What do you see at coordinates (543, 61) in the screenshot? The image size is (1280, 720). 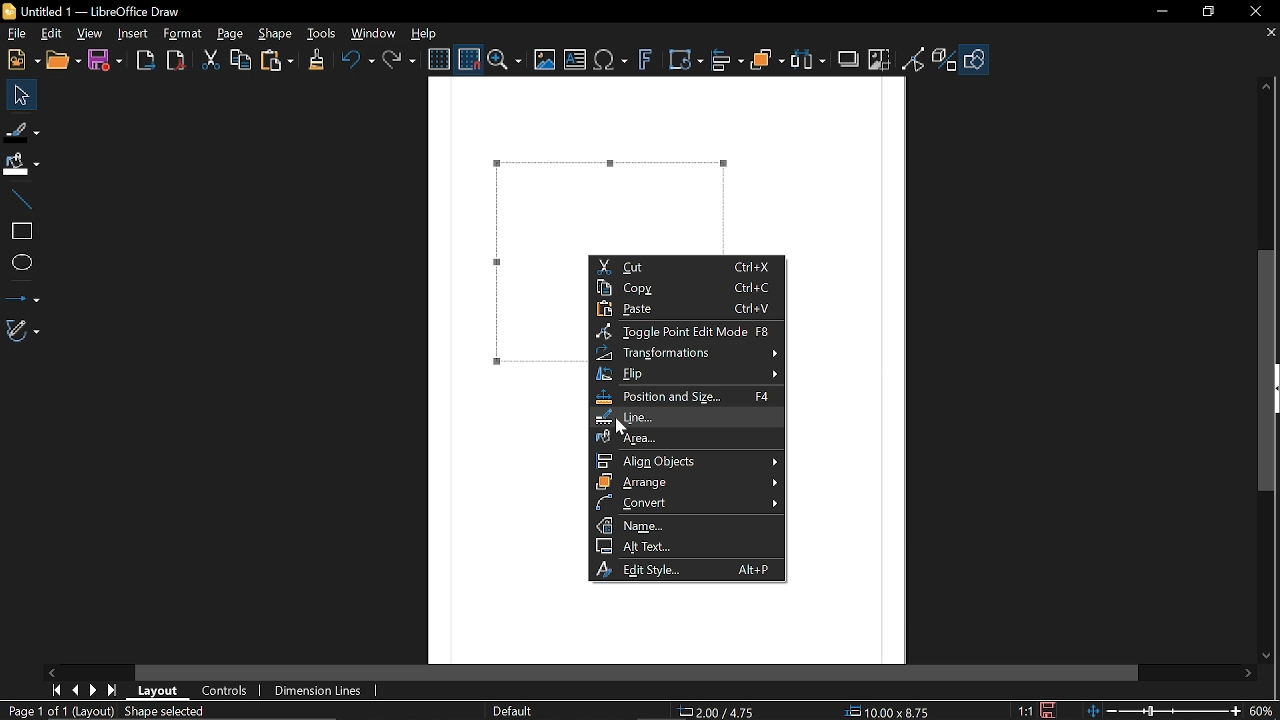 I see `Insert image` at bounding box center [543, 61].